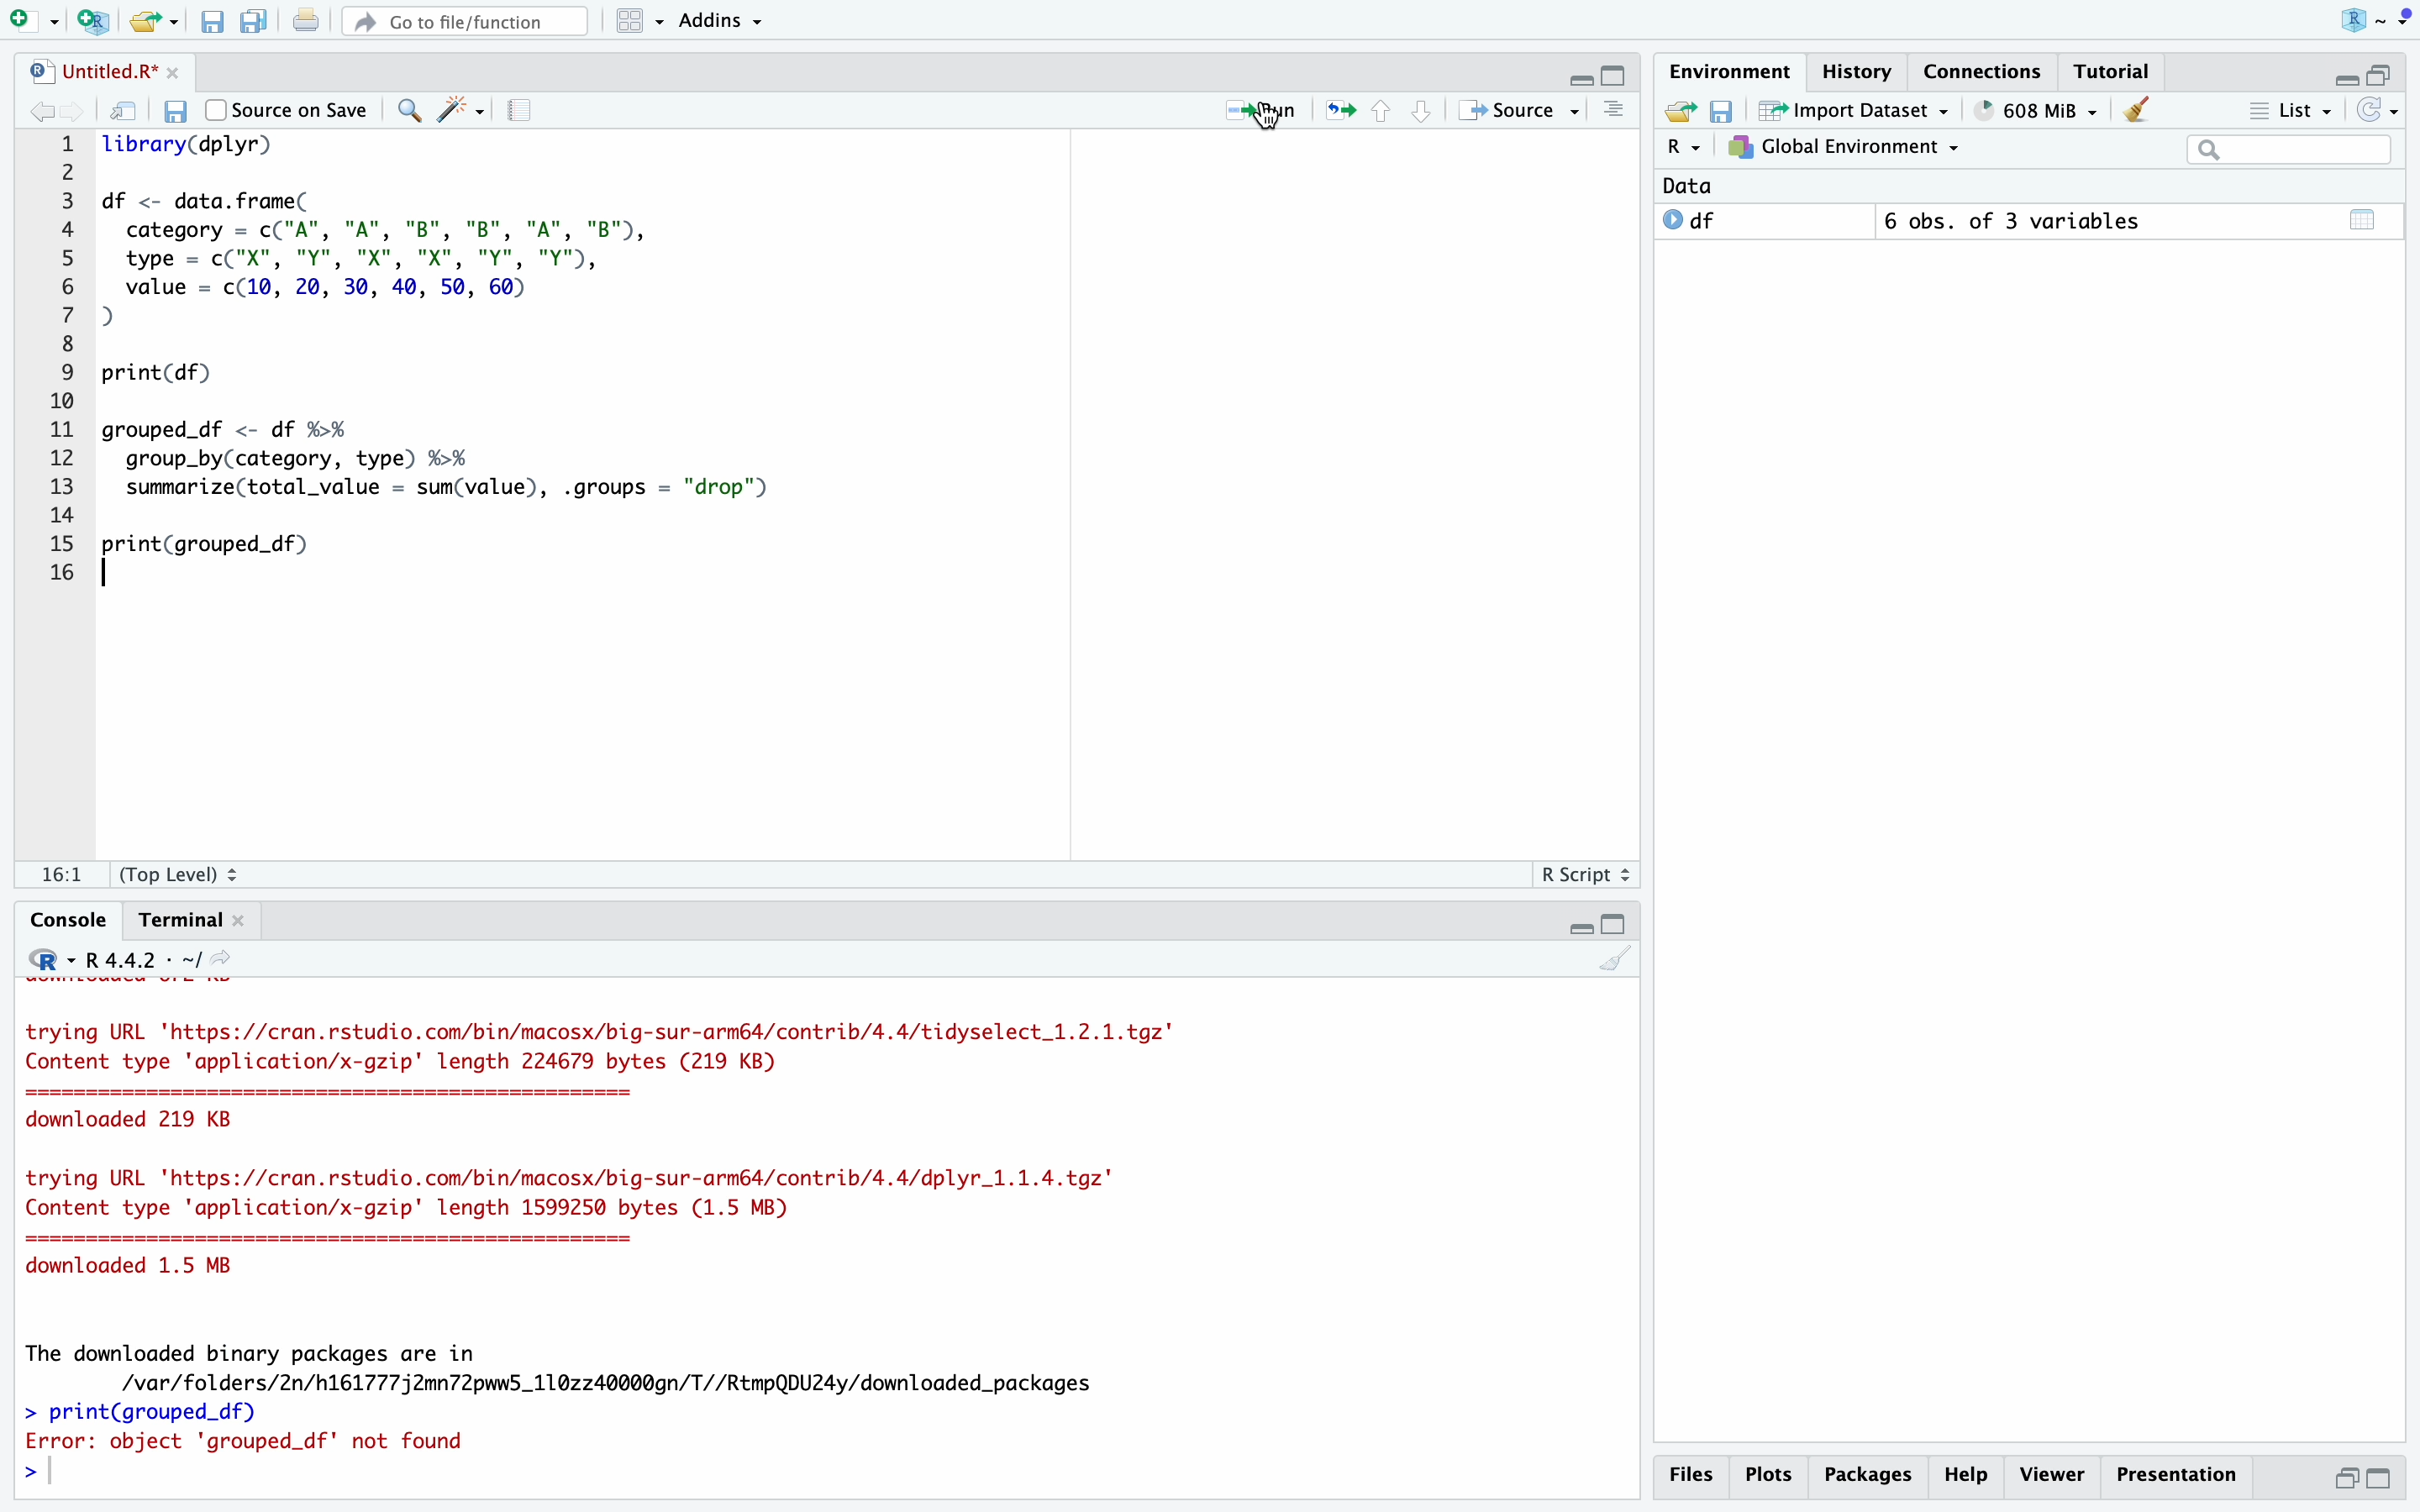 This screenshot has height=1512, width=2420. I want to click on Open an existing file, so click(154, 20).